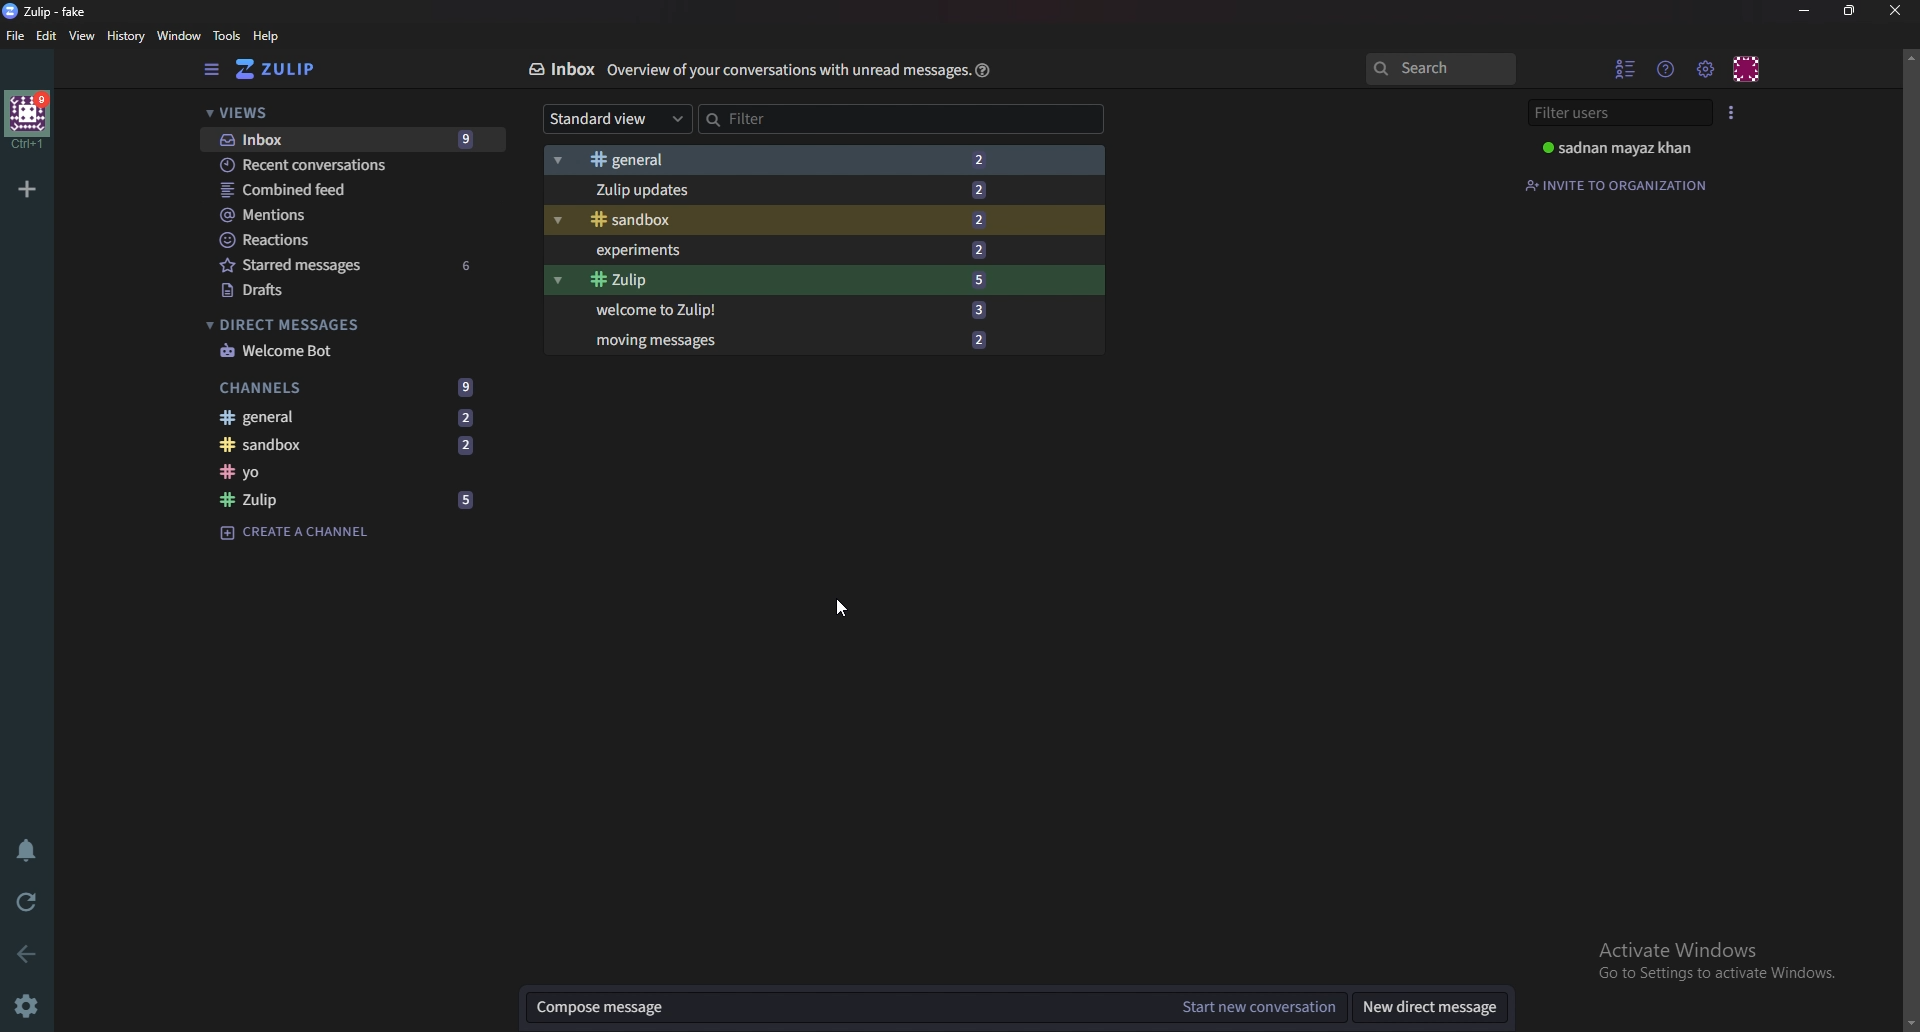 The height and width of the screenshot is (1032, 1920). I want to click on home, so click(30, 119).